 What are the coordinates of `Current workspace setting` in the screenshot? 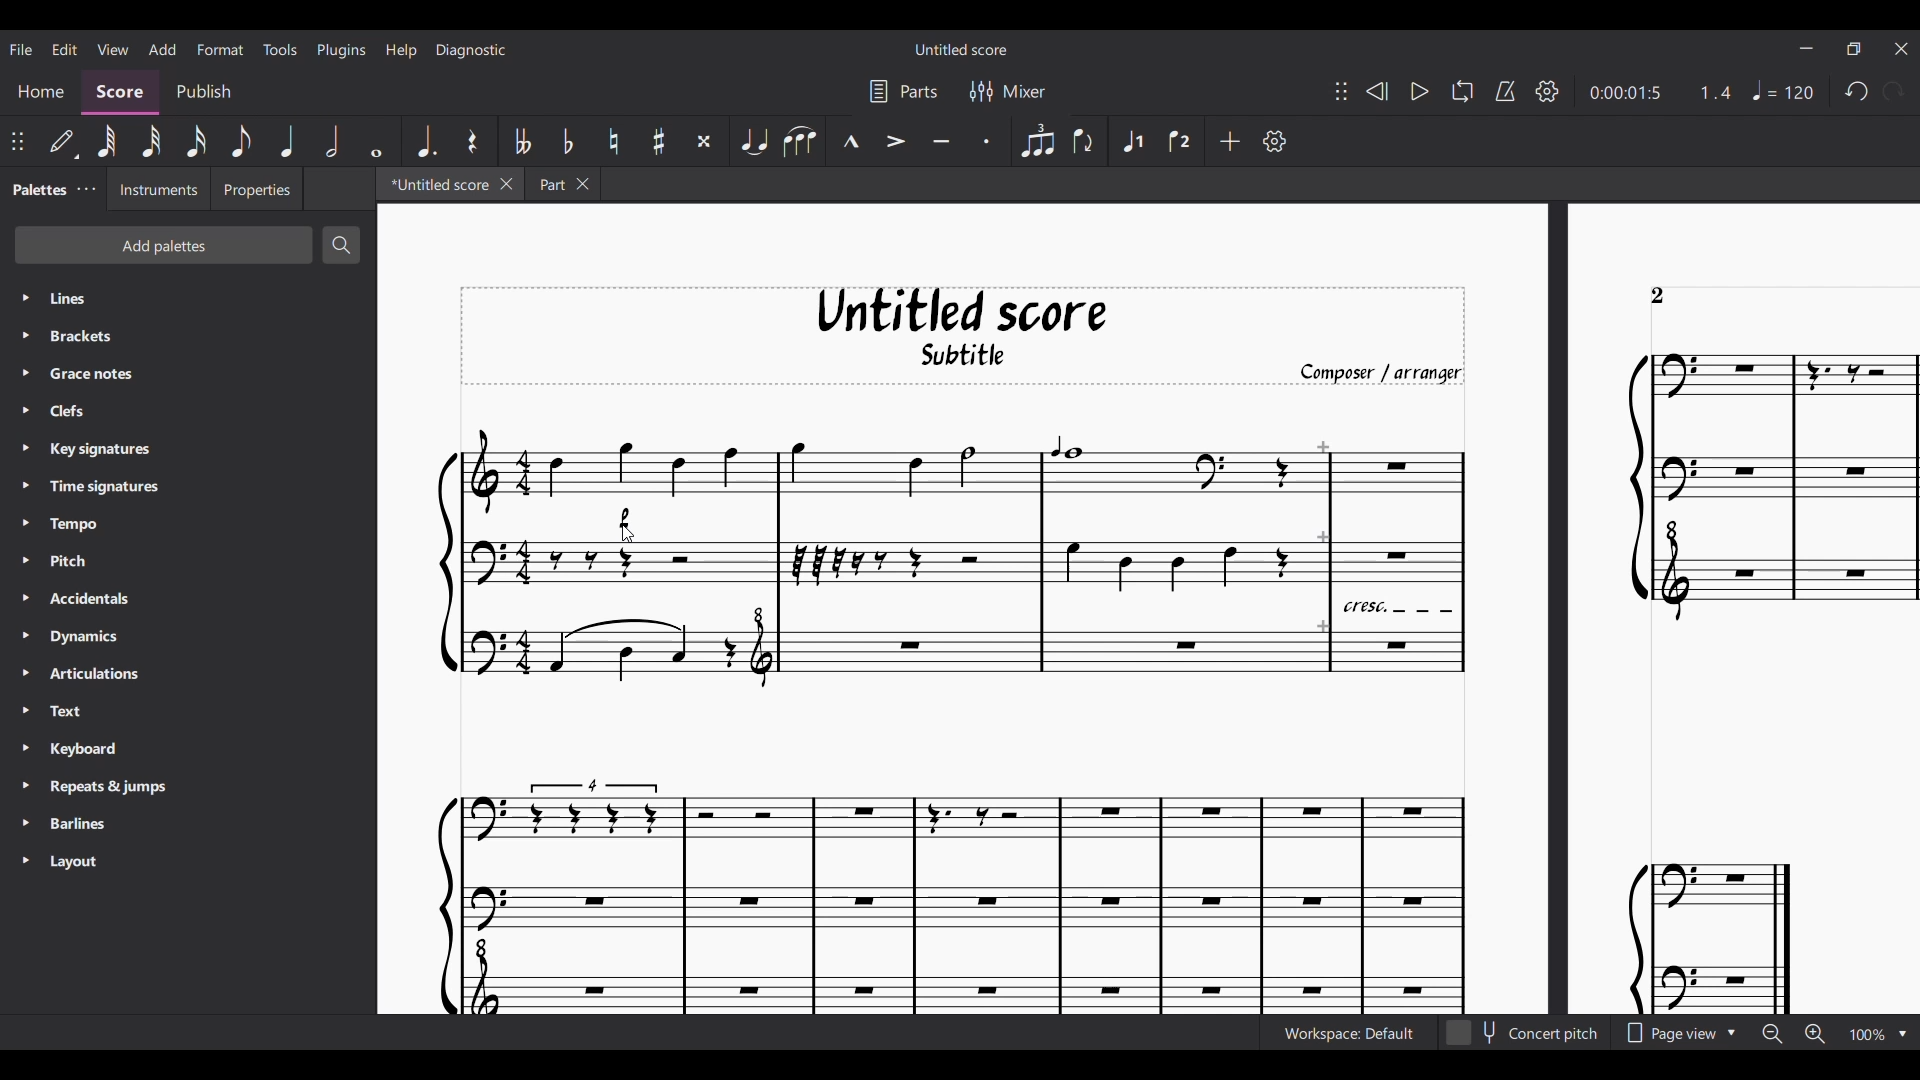 It's located at (1348, 1033).